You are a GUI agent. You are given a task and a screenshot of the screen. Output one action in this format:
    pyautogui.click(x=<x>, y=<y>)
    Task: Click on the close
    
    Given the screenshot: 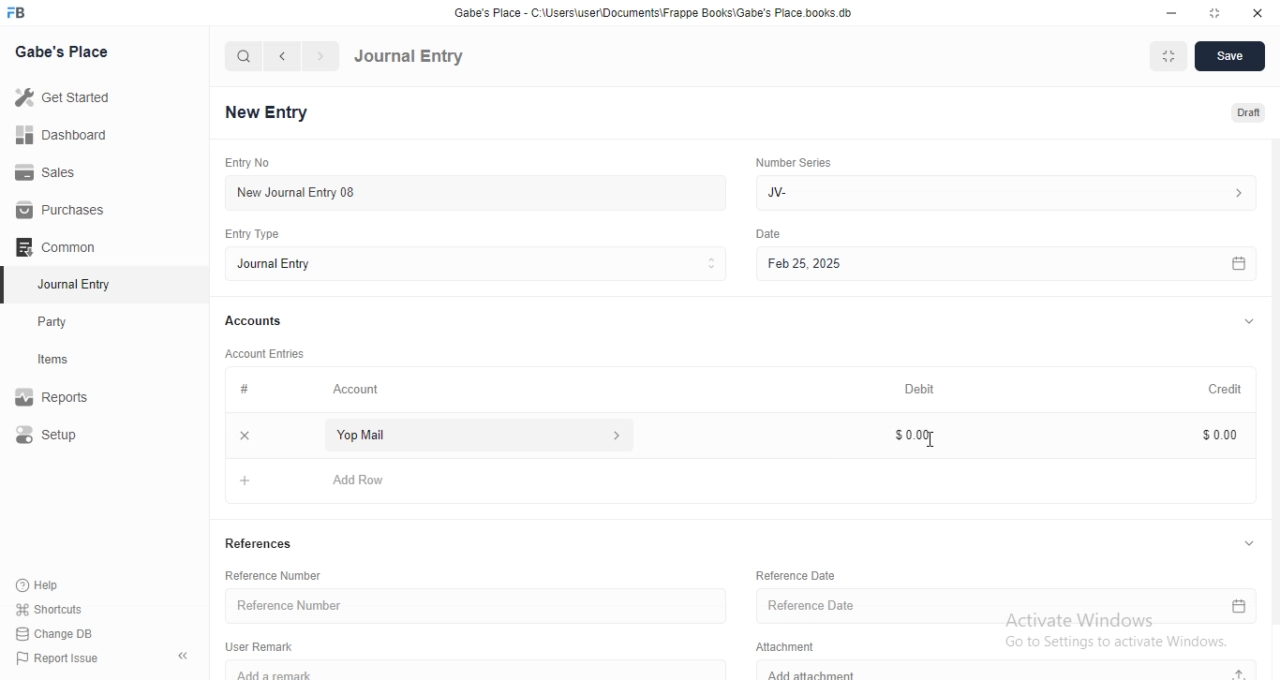 What is the action you would take?
    pyautogui.click(x=1256, y=11)
    